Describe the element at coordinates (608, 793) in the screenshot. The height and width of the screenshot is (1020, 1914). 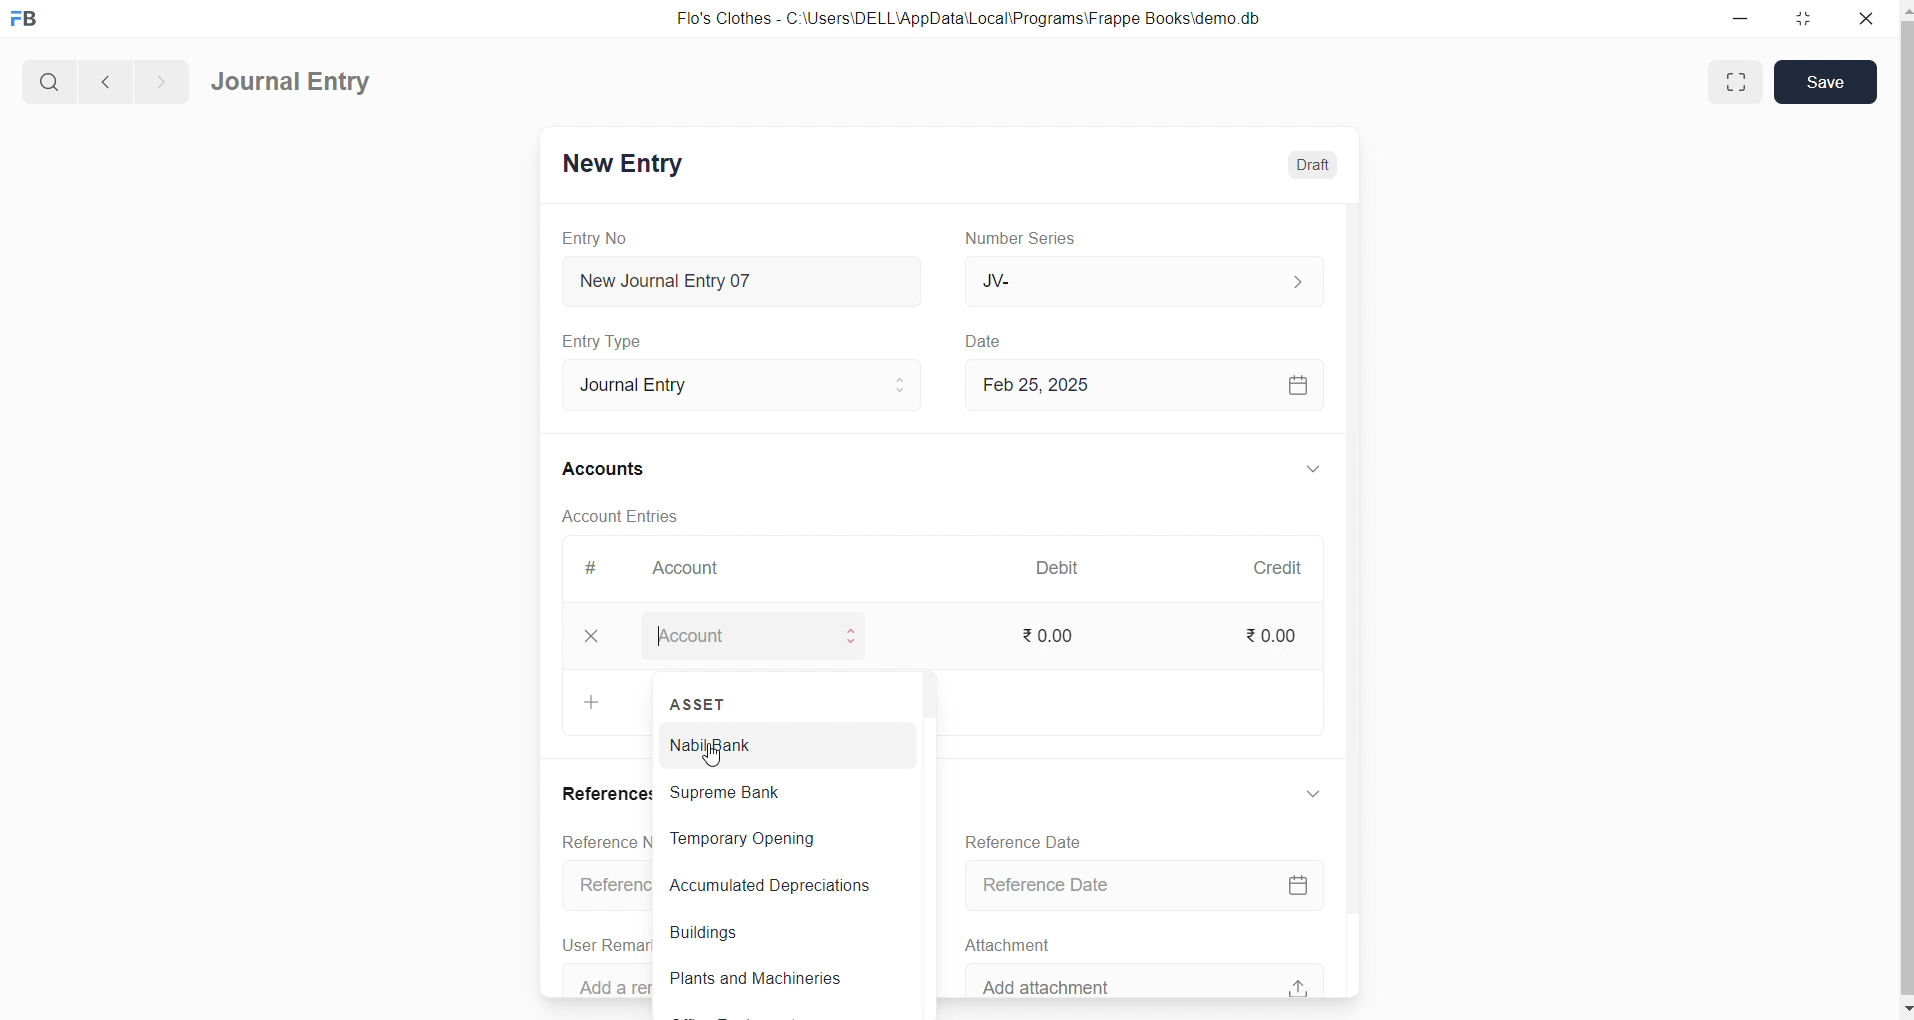
I see `References` at that location.